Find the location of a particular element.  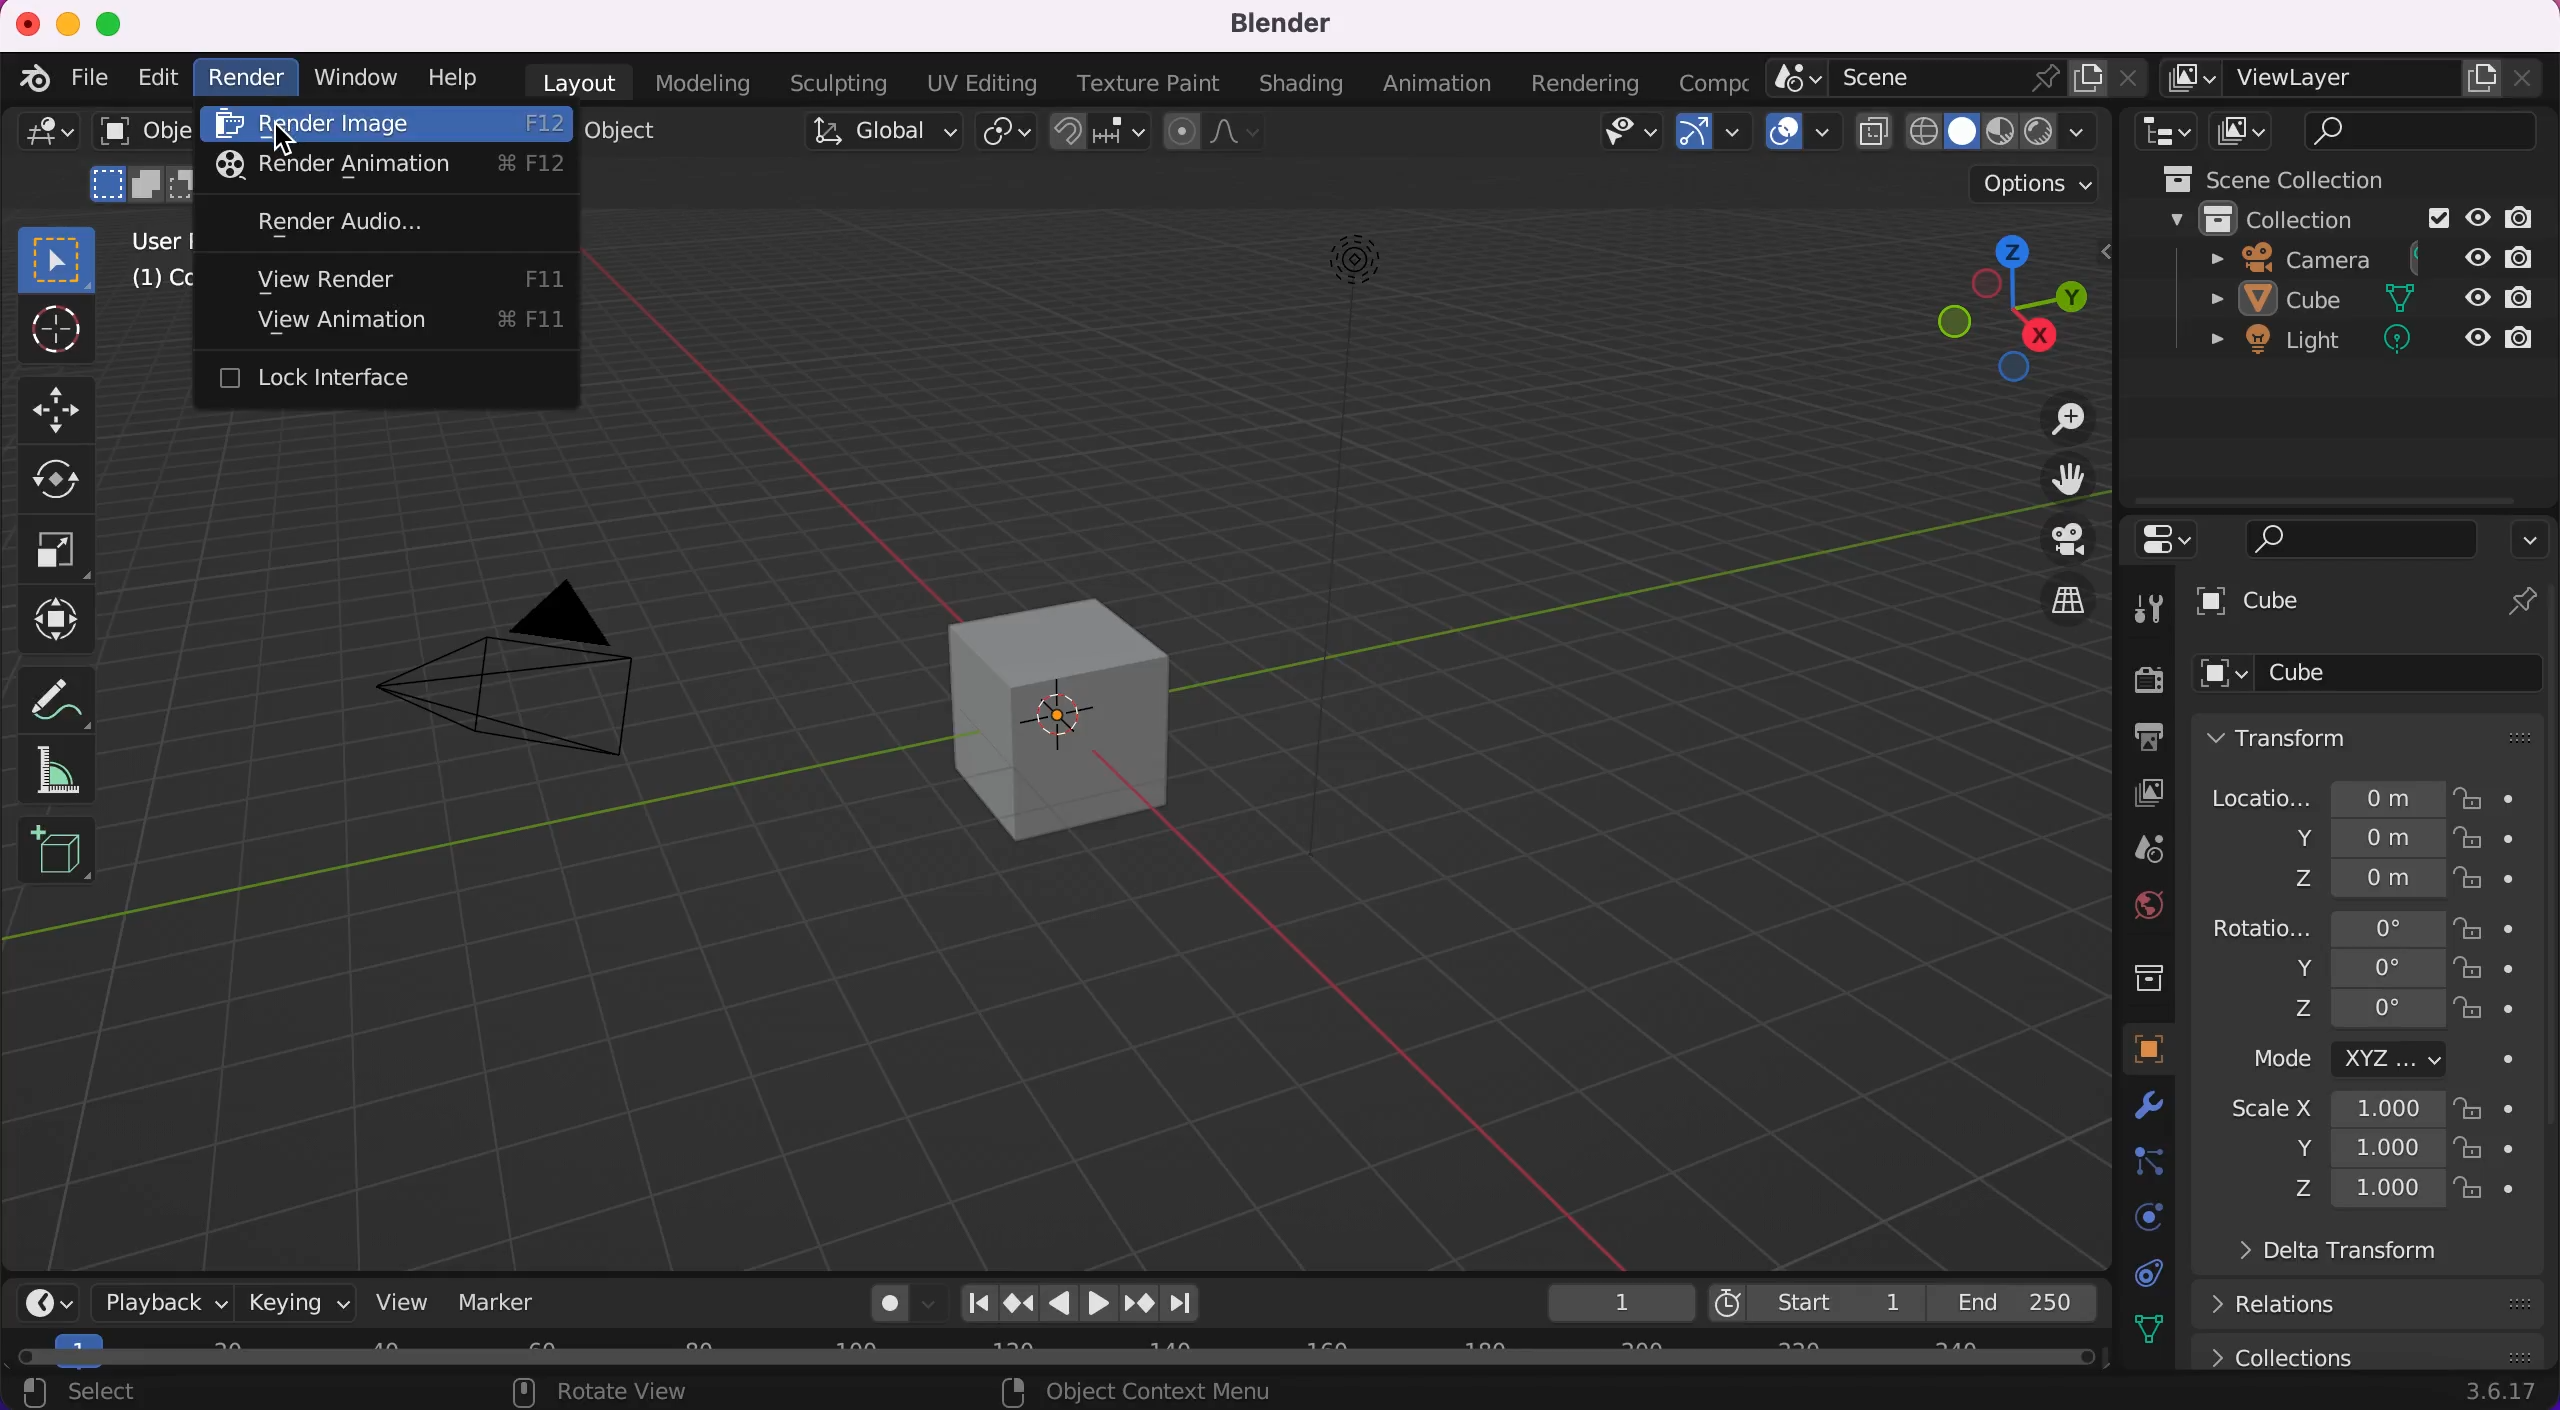

options is located at coordinates (2531, 543).